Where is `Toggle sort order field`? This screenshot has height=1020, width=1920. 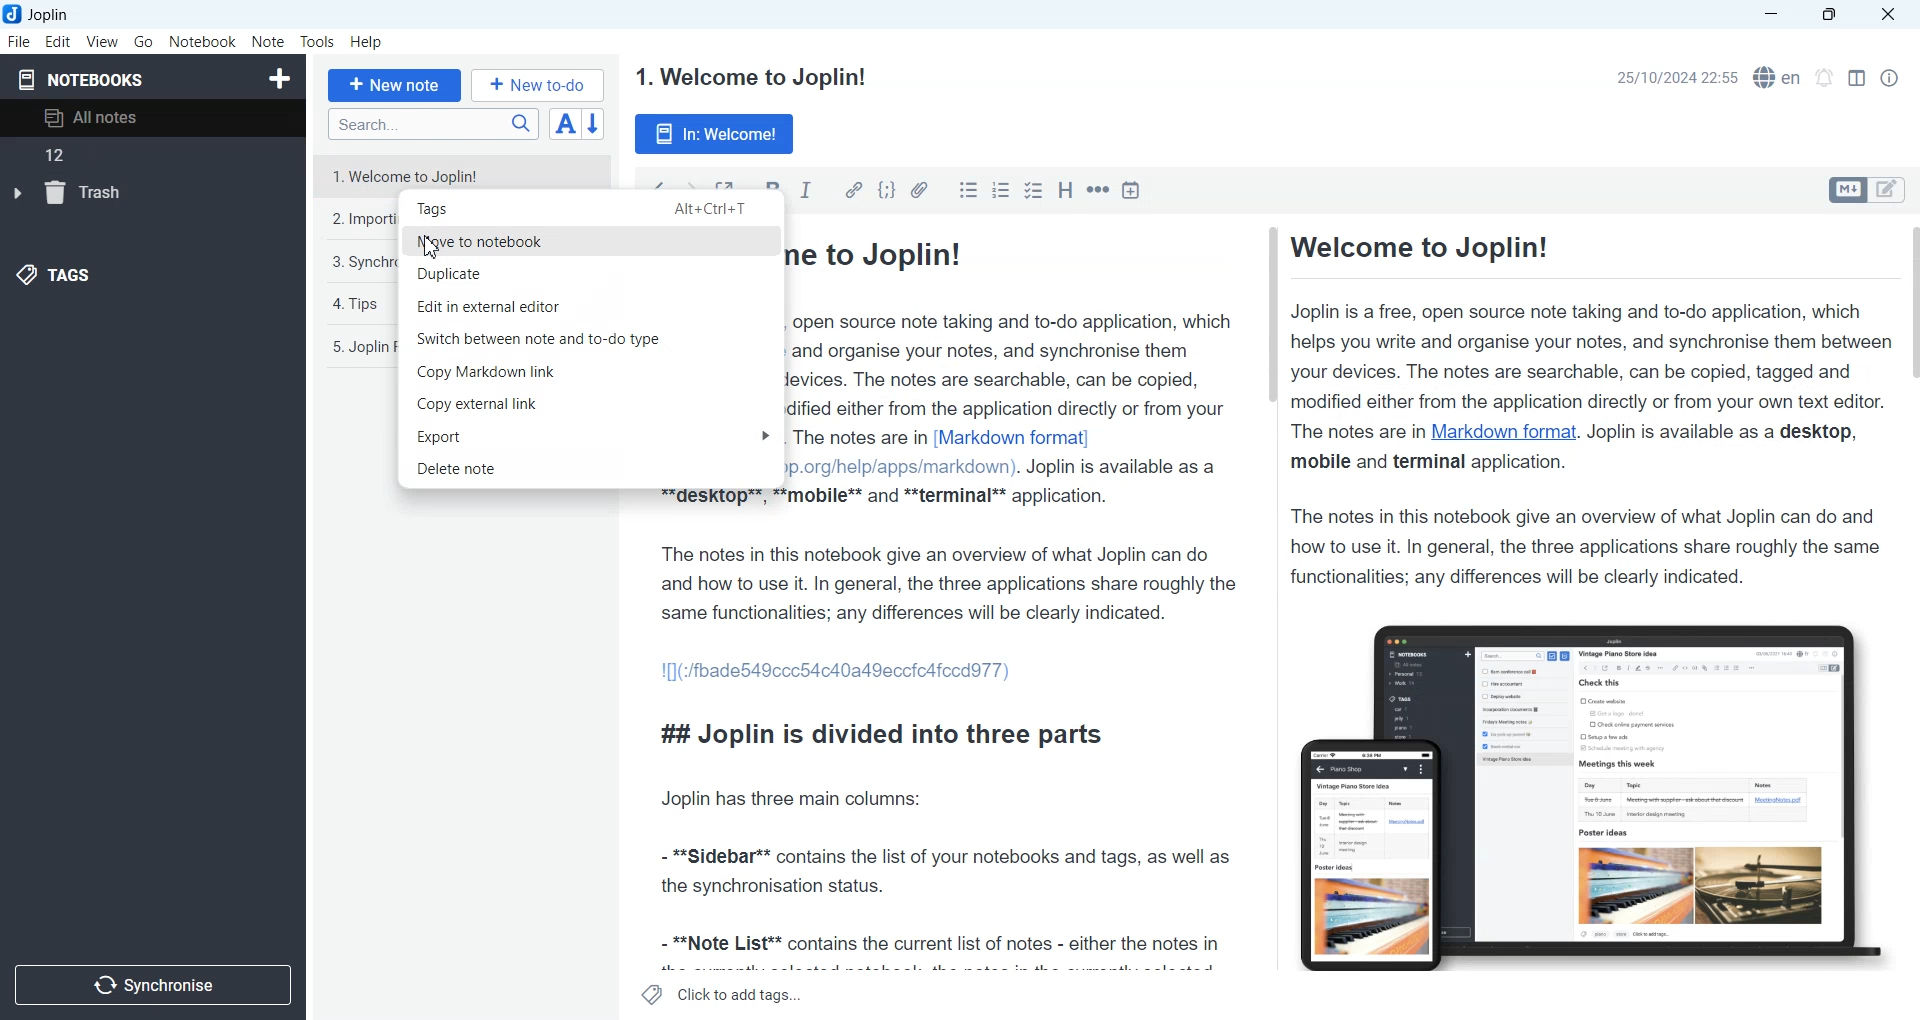 Toggle sort order field is located at coordinates (565, 123).